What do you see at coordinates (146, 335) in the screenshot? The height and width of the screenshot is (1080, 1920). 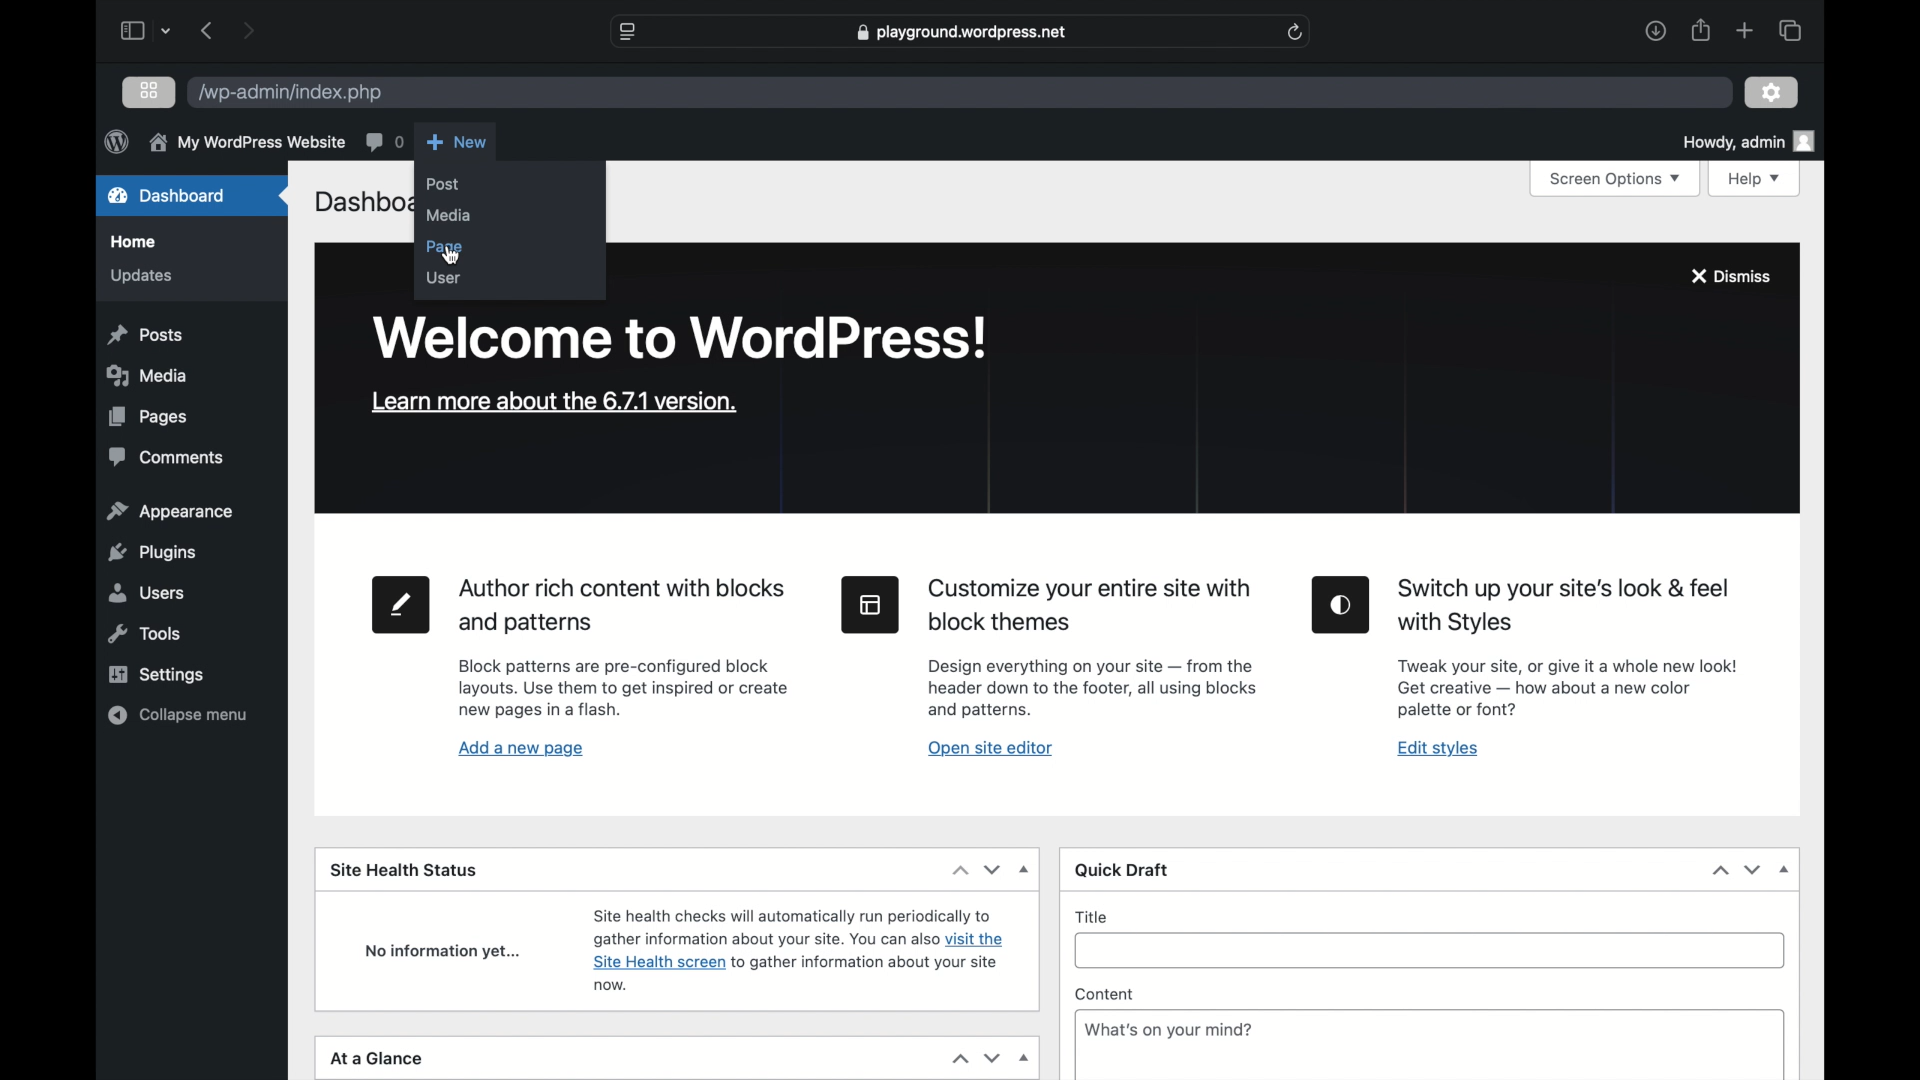 I see `posts` at bounding box center [146, 335].